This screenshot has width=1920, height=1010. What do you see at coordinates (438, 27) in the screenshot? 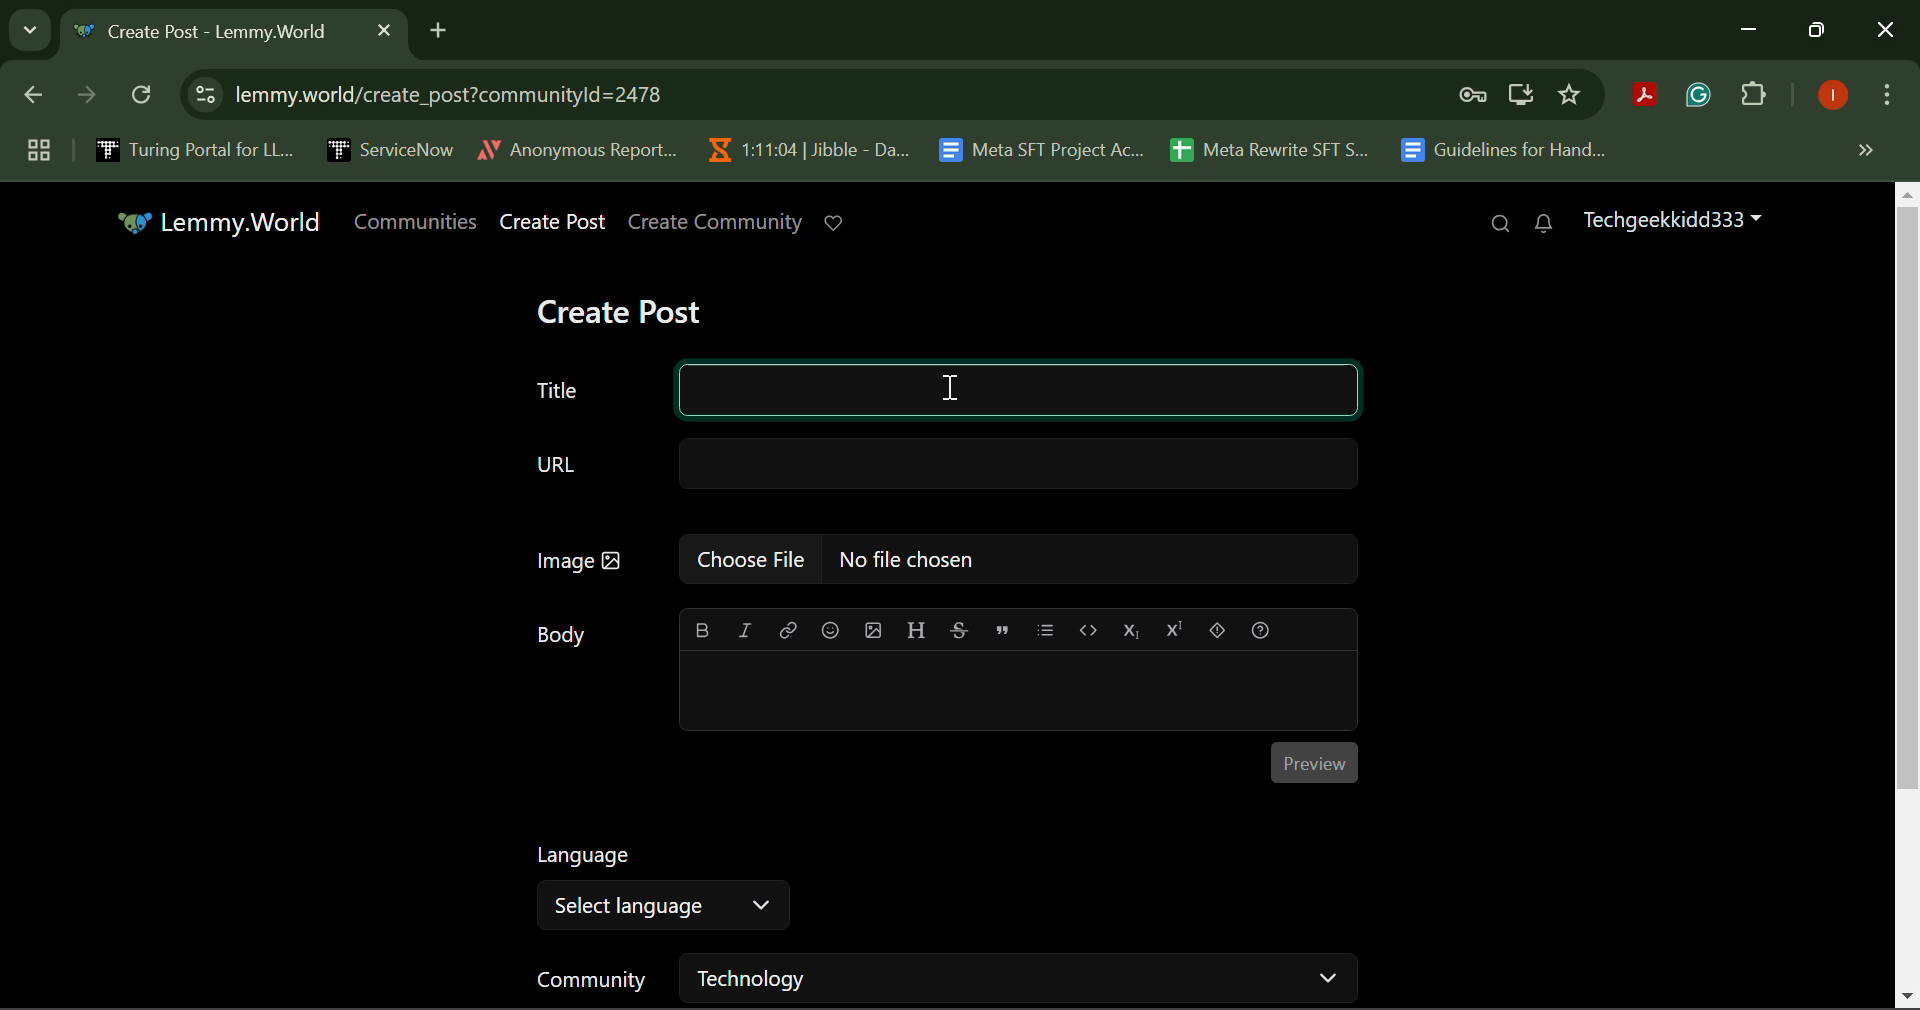
I see `Add Tab` at bounding box center [438, 27].